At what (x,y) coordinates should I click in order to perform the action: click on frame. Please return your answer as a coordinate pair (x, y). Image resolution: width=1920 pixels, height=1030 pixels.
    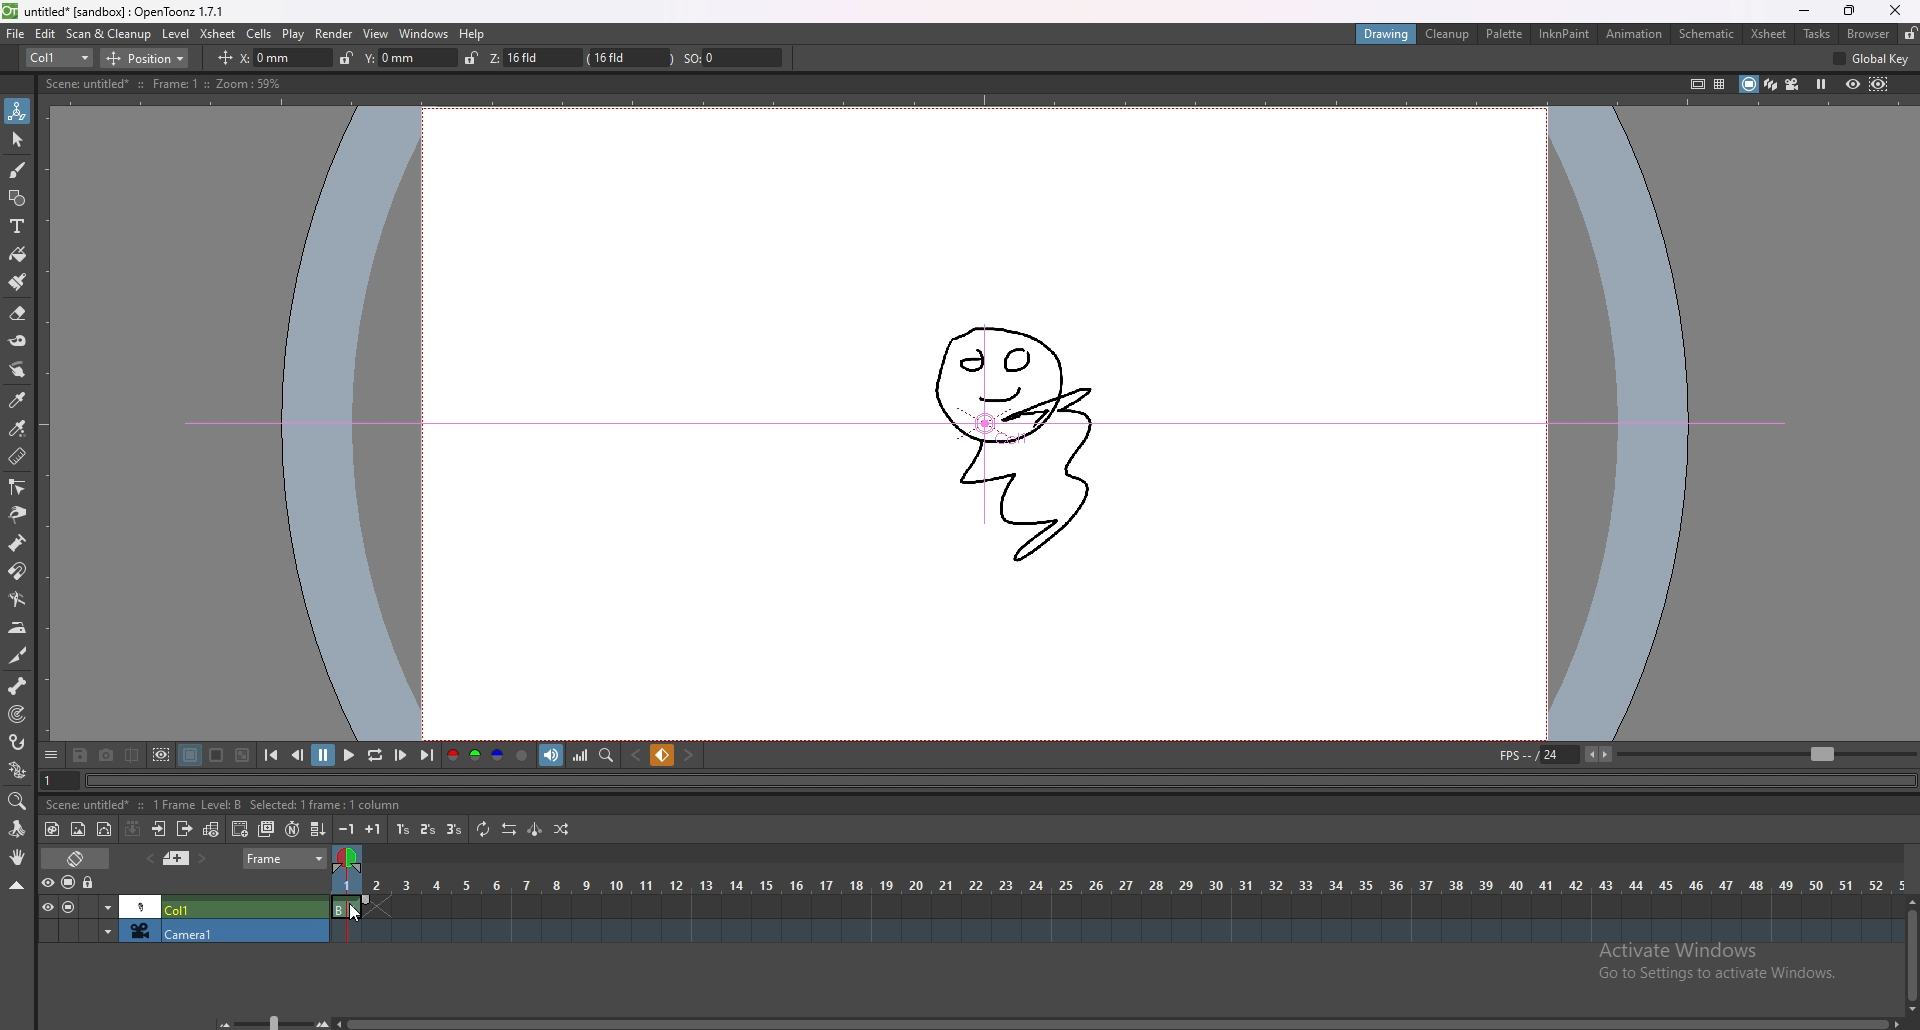
    Looking at the image, I should click on (285, 859).